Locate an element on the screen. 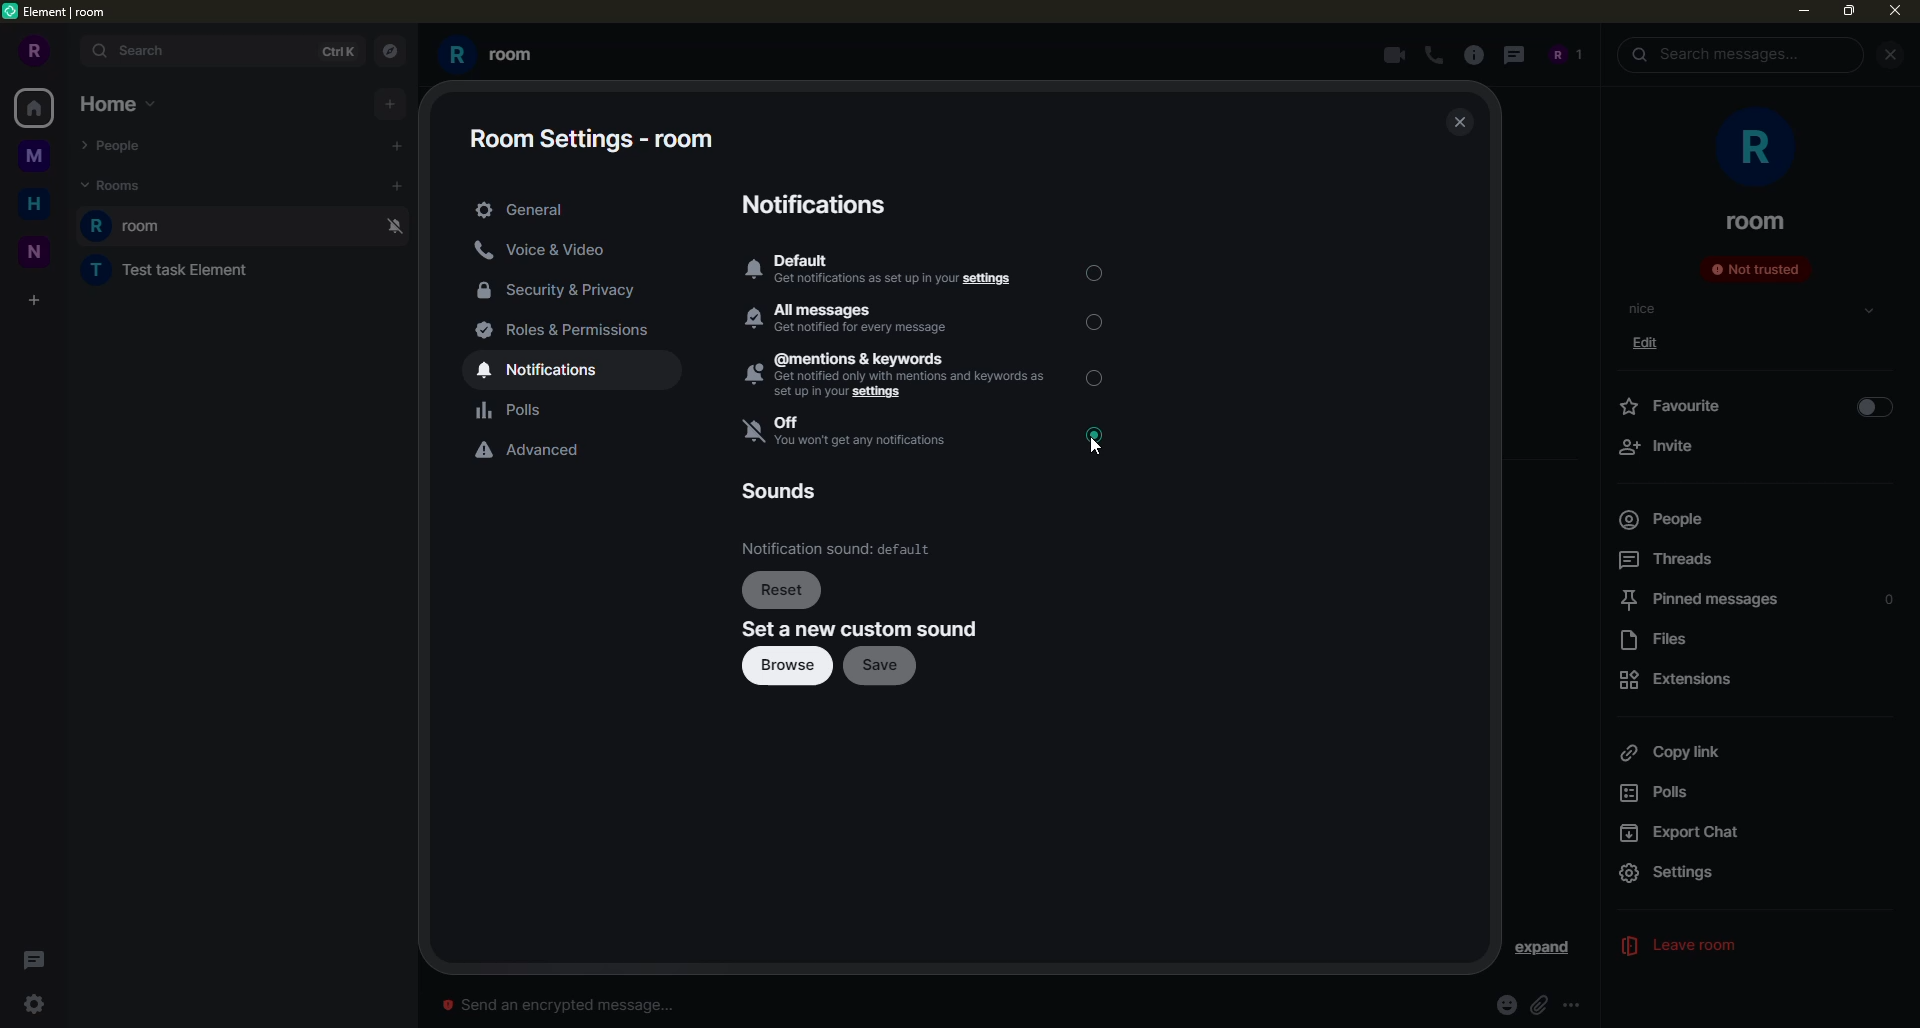 The image size is (1920, 1028). expand is located at coordinates (1543, 949).